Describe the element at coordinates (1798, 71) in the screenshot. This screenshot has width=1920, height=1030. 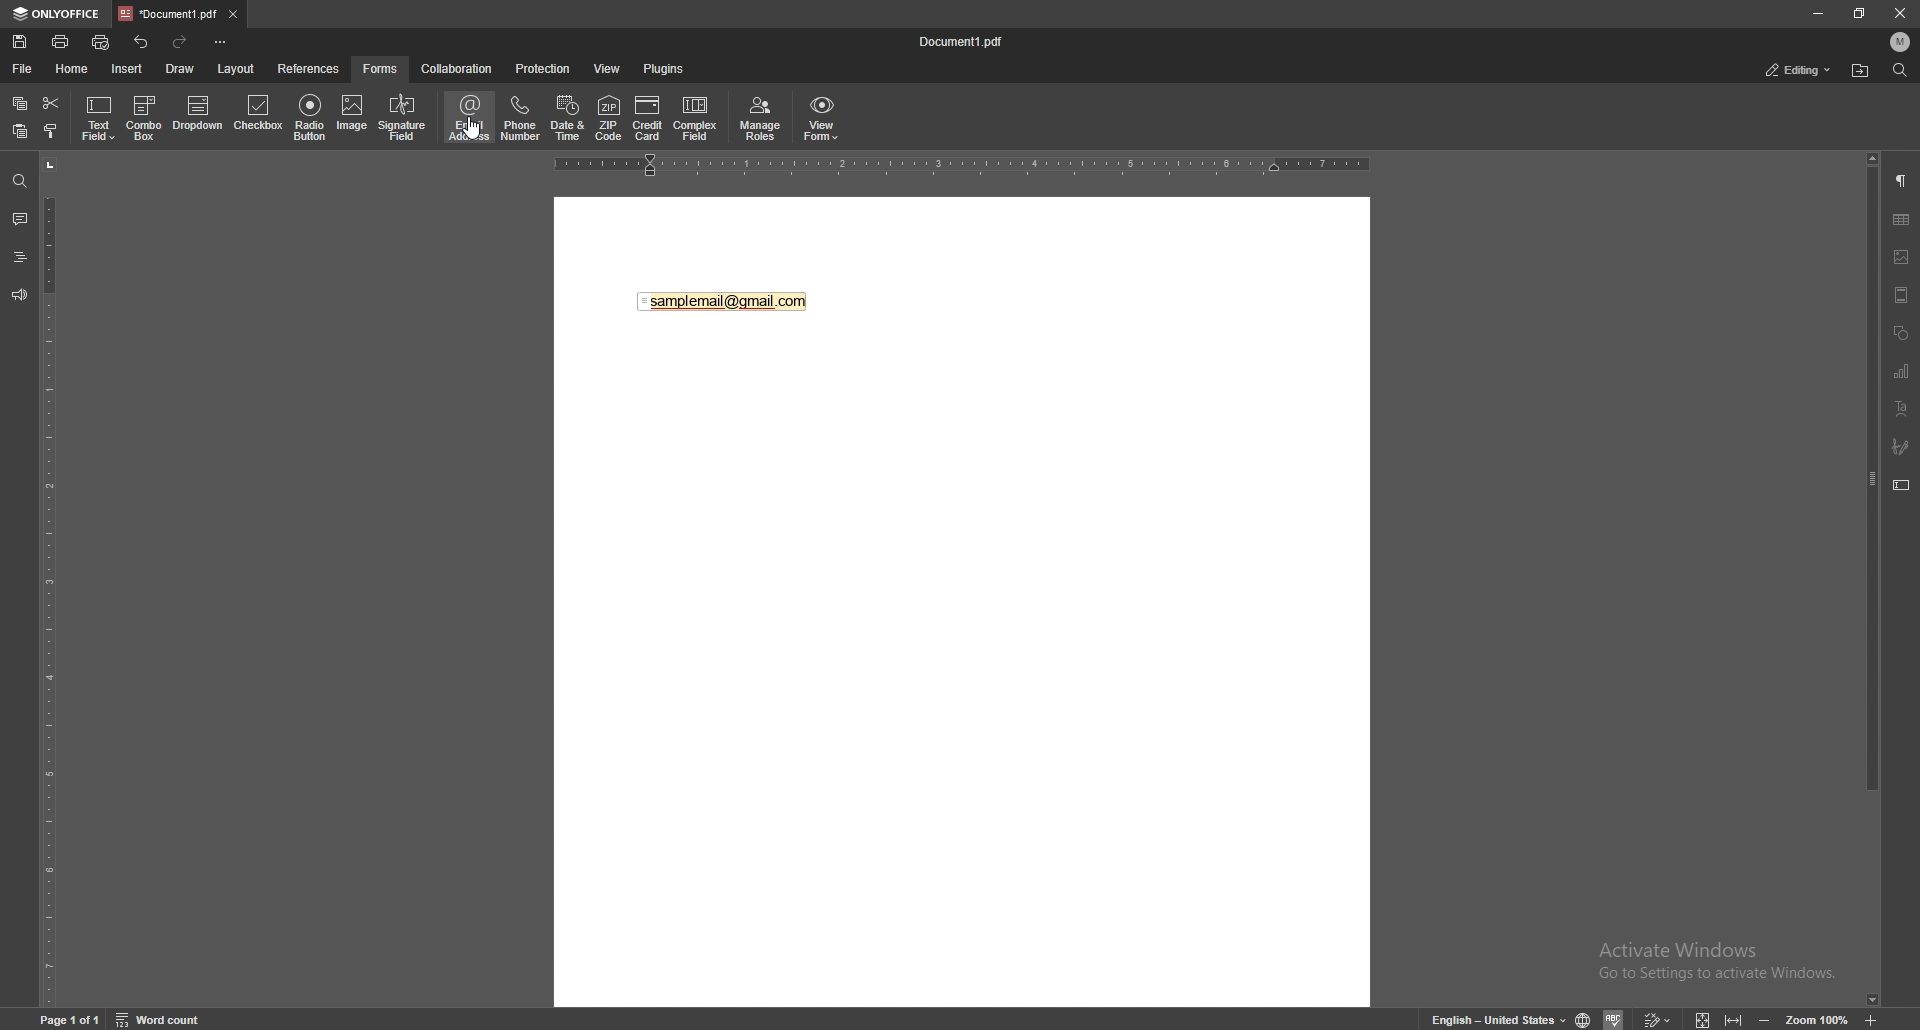
I see `status` at that location.